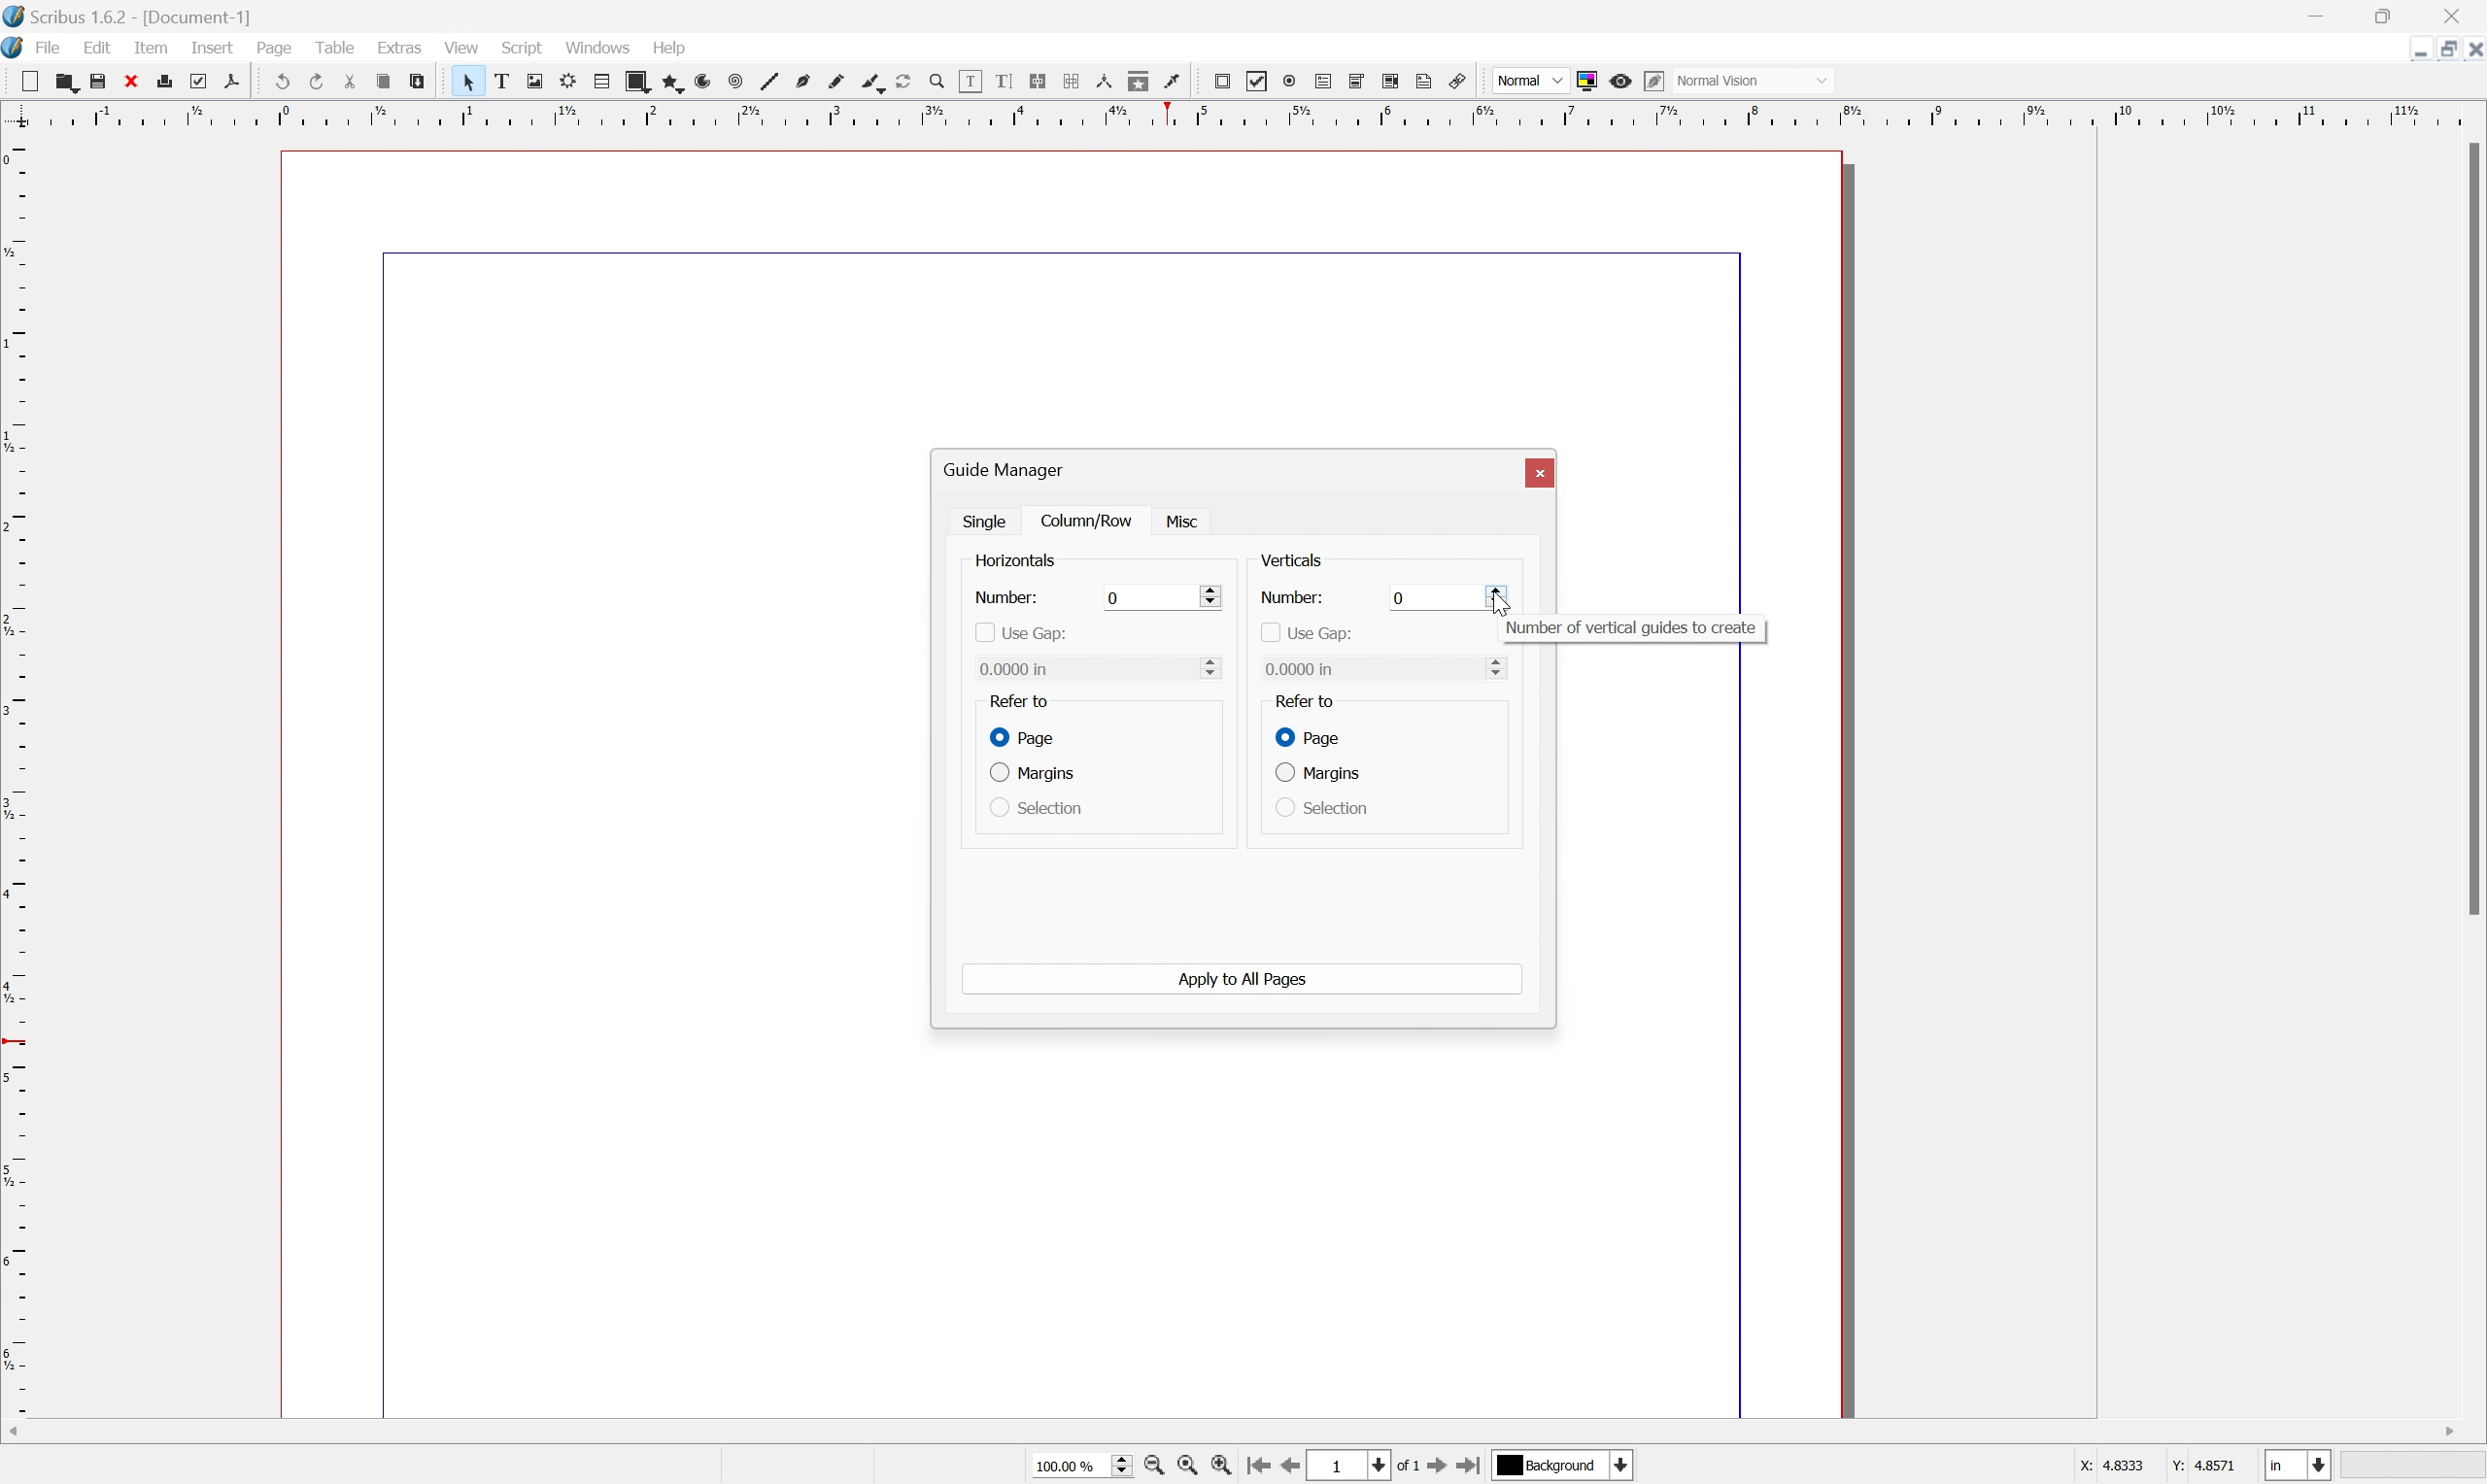 This screenshot has height=1484, width=2487. What do you see at coordinates (418, 81) in the screenshot?
I see `paste` at bounding box center [418, 81].